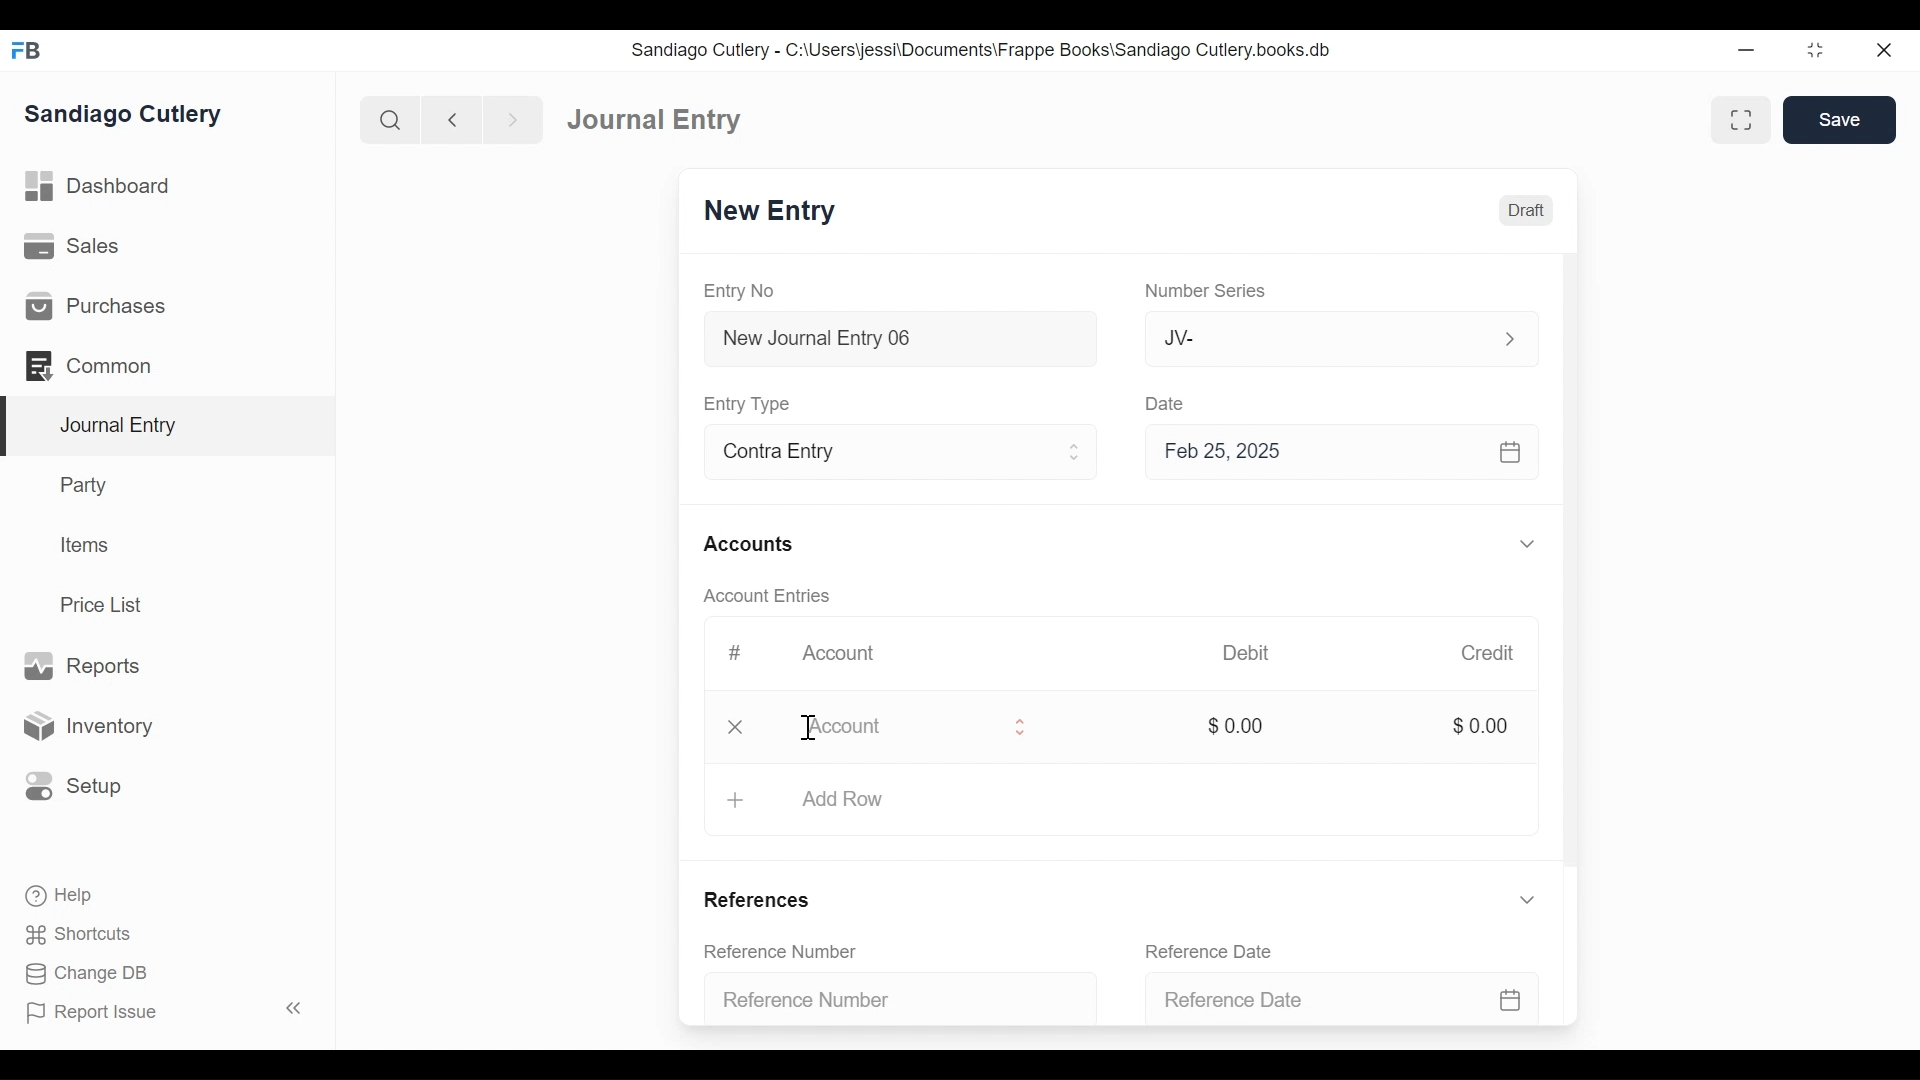 This screenshot has width=1920, height=1080. Describe the element at coordinates (740, 292) in the screenshot. I see `Entry No` at that location.